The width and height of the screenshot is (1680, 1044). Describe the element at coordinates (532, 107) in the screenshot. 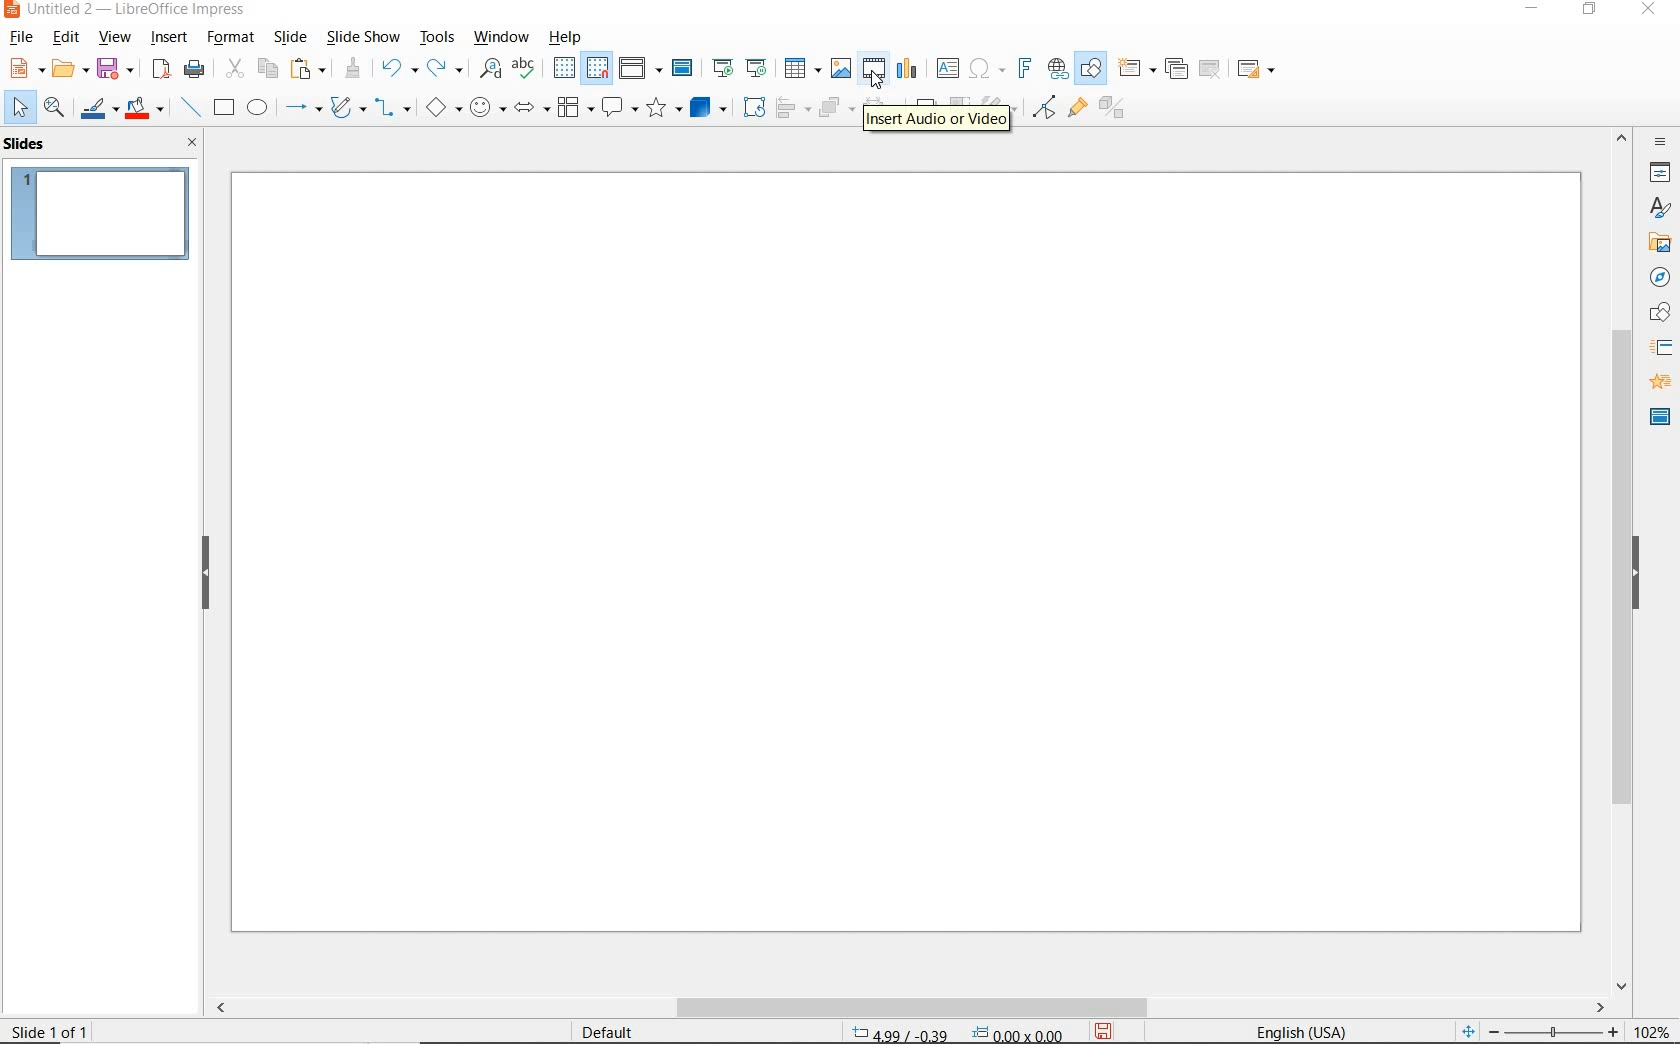

I see `BLOCK ARROWS` at that location.